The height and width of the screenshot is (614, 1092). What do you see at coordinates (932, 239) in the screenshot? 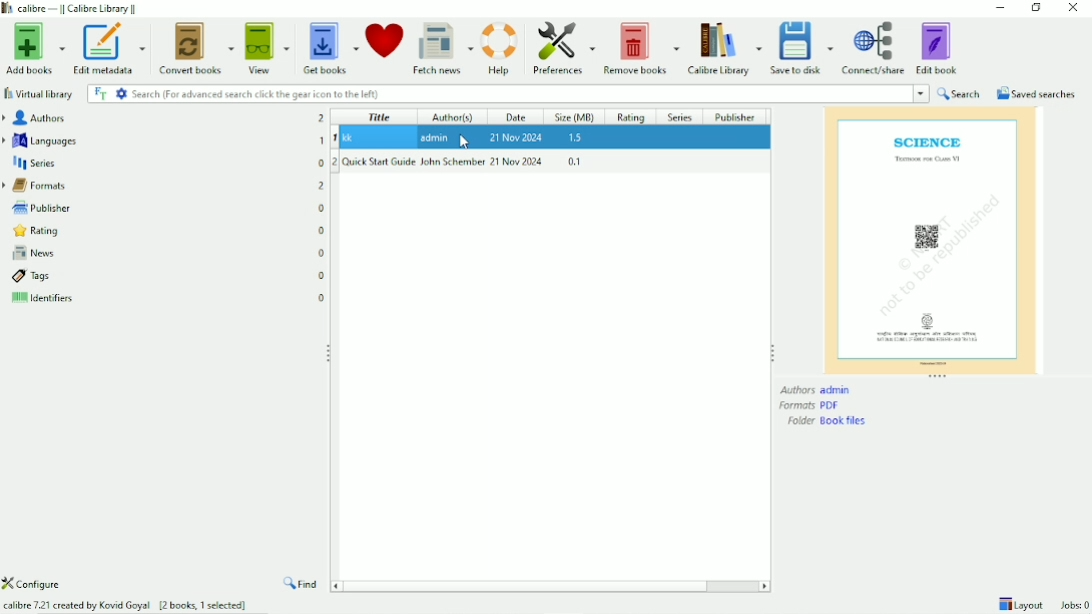
I see `Preview` at bounding box center [932, 239].